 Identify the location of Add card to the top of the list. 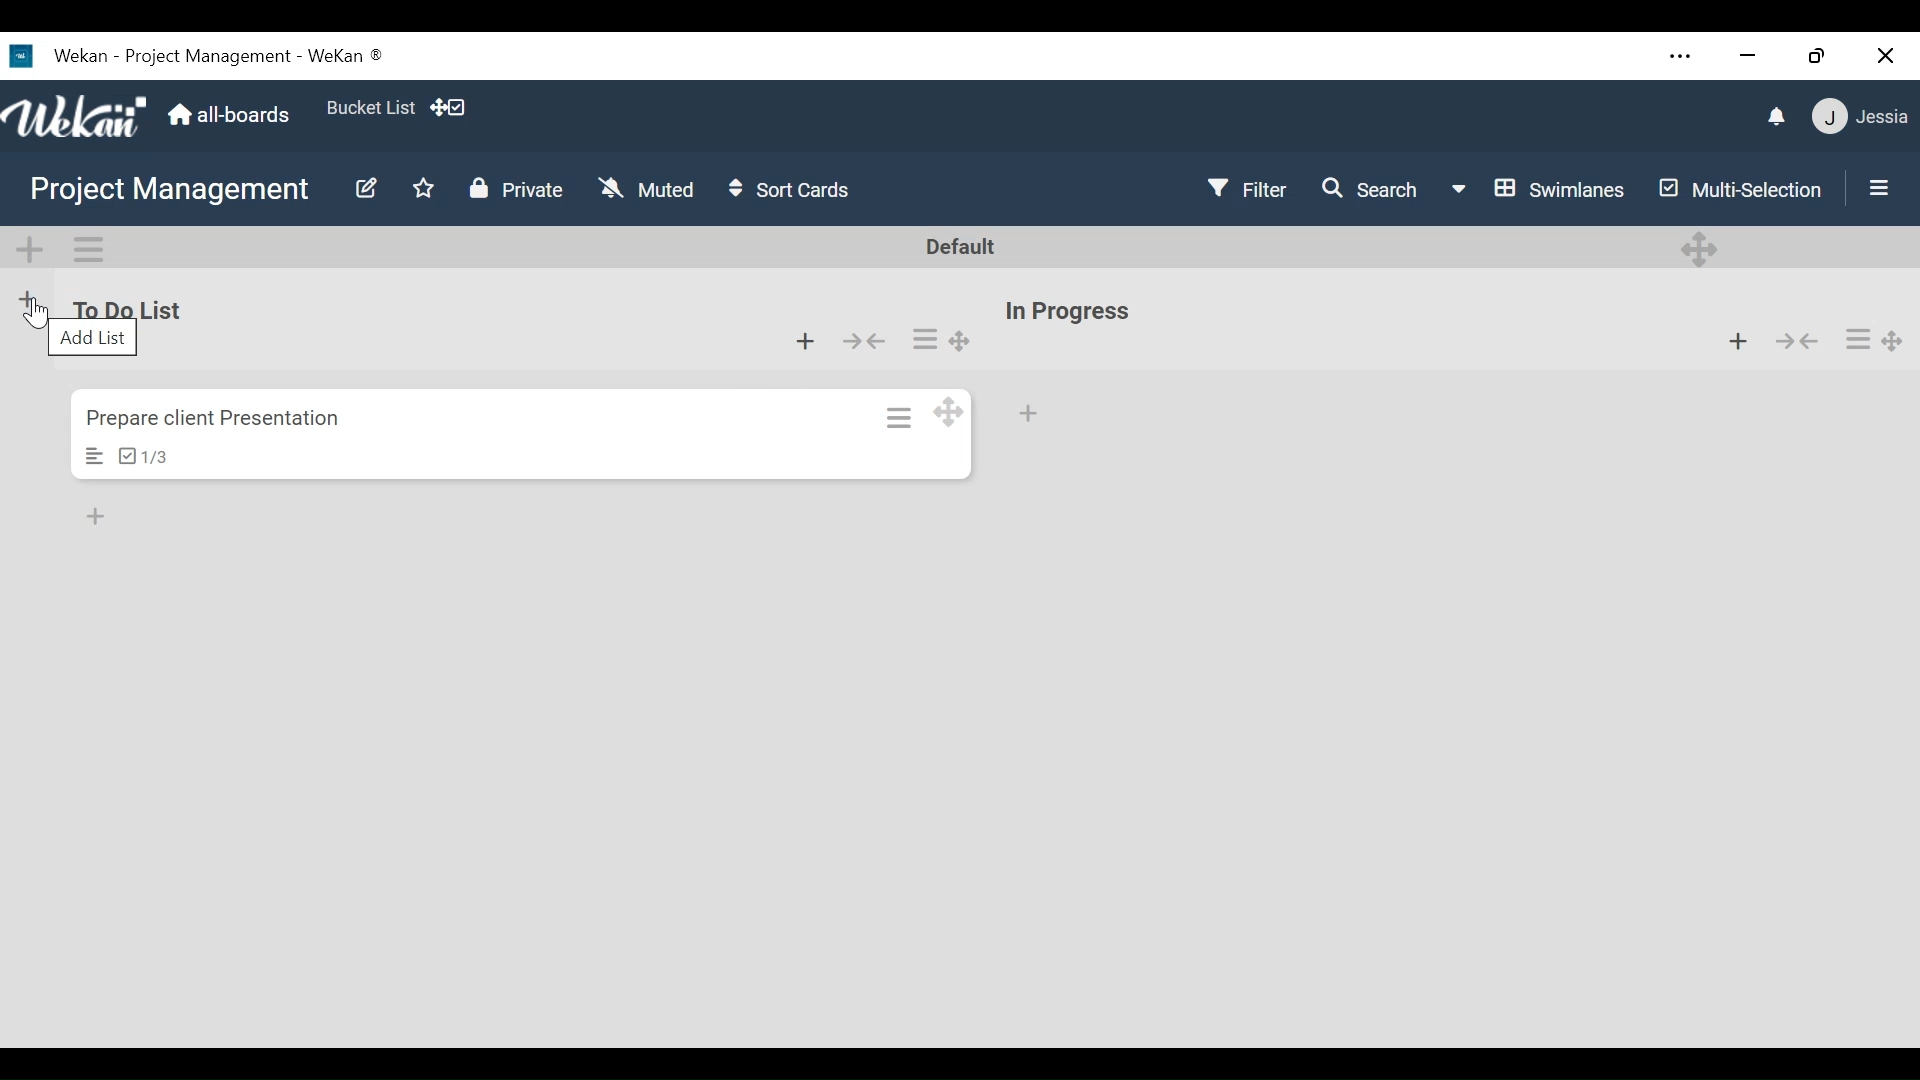
(1736, 342).